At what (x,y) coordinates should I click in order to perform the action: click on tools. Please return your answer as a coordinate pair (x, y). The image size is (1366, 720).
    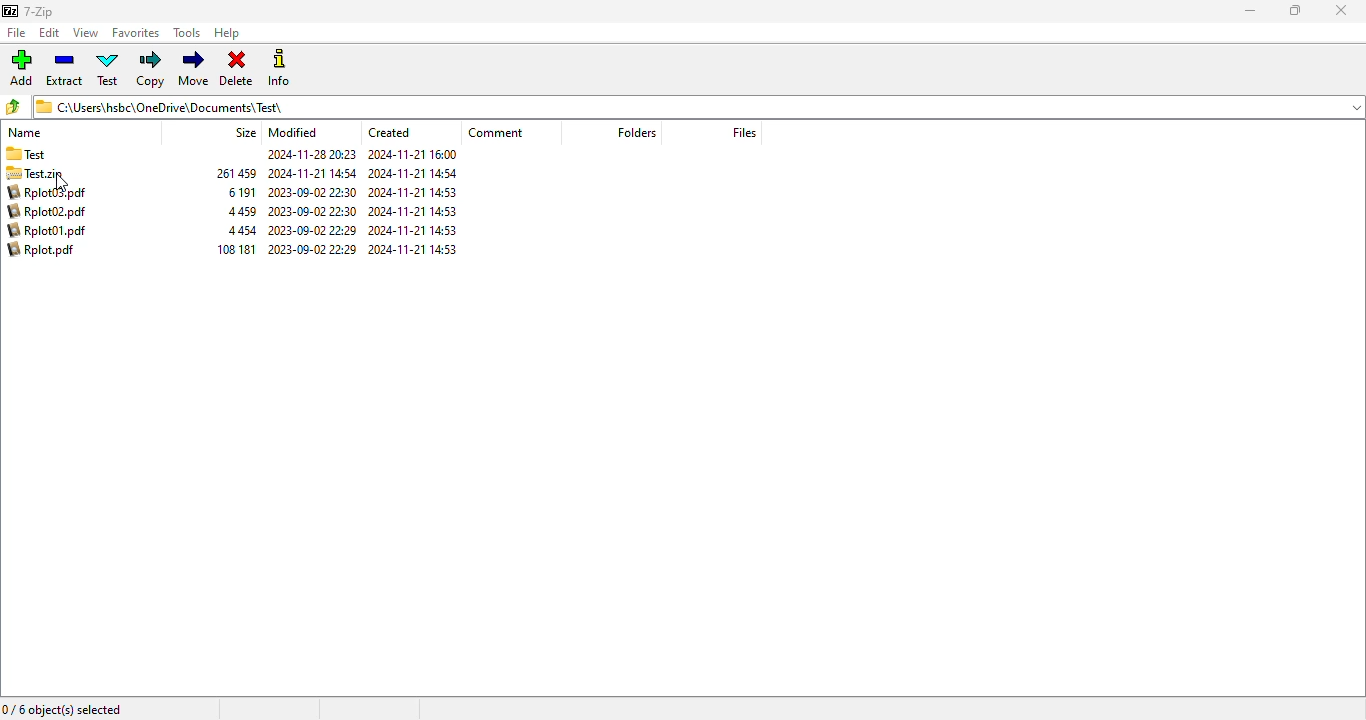
    Looking at the image, I should click on (187, 33).